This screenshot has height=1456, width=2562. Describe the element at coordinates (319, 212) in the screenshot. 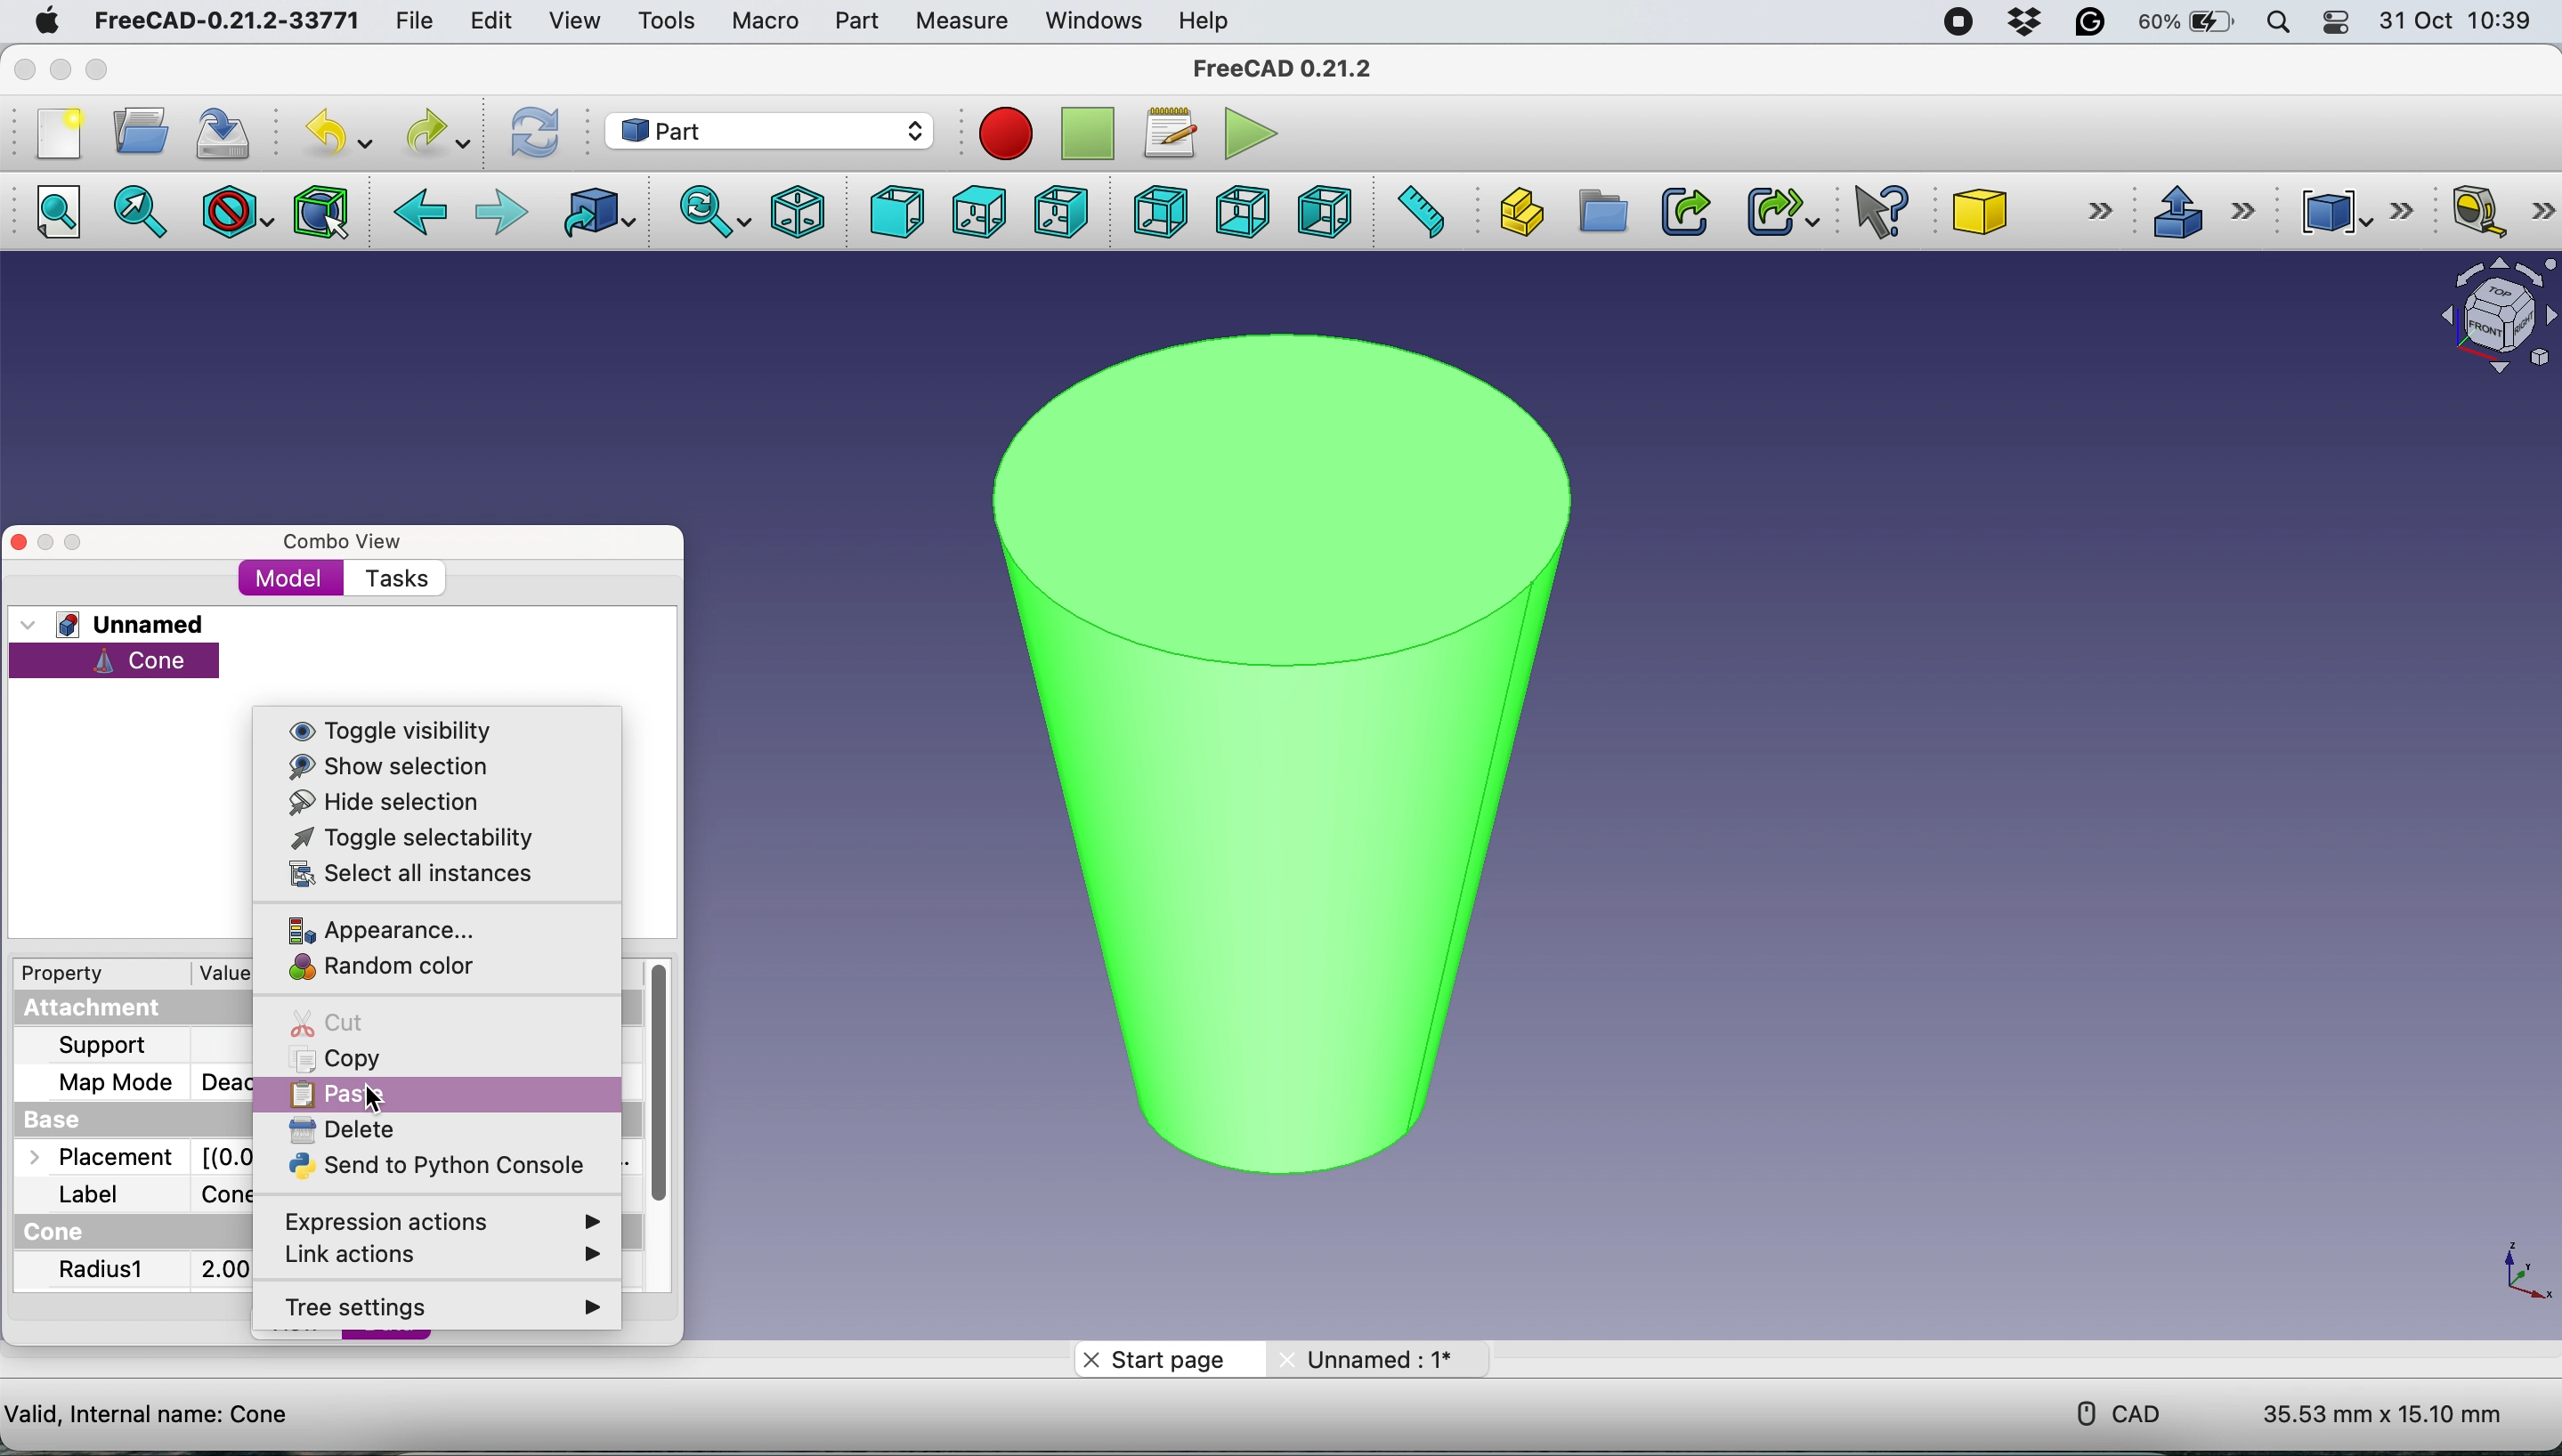

I see `bounding box` at that location.